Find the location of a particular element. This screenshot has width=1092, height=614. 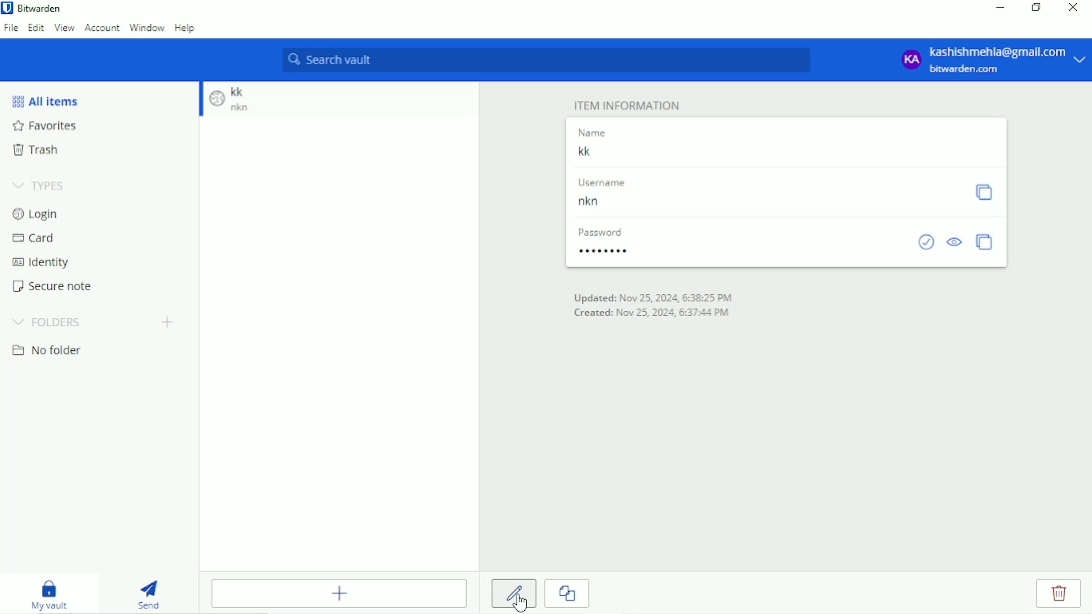

Add folder is located at coordinates (166, 322).